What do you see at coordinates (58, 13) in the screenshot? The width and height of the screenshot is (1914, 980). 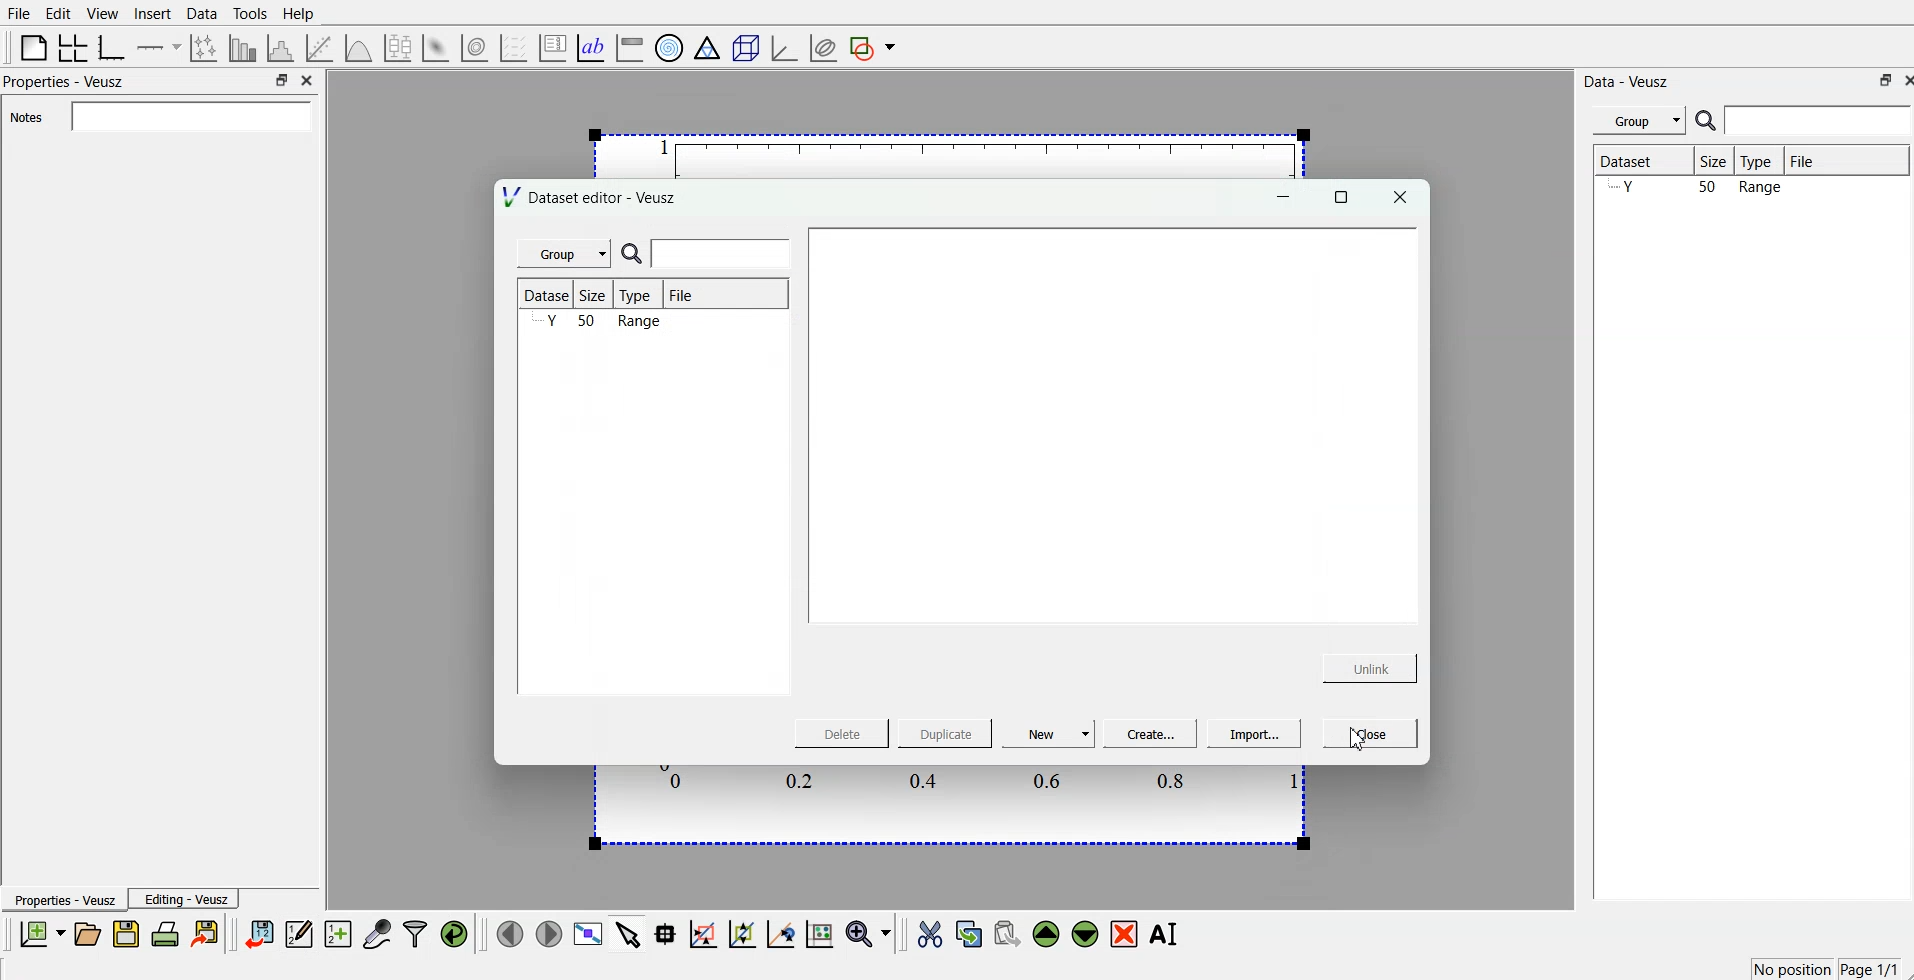 I see `Edit` at bounding box center [58, 13].